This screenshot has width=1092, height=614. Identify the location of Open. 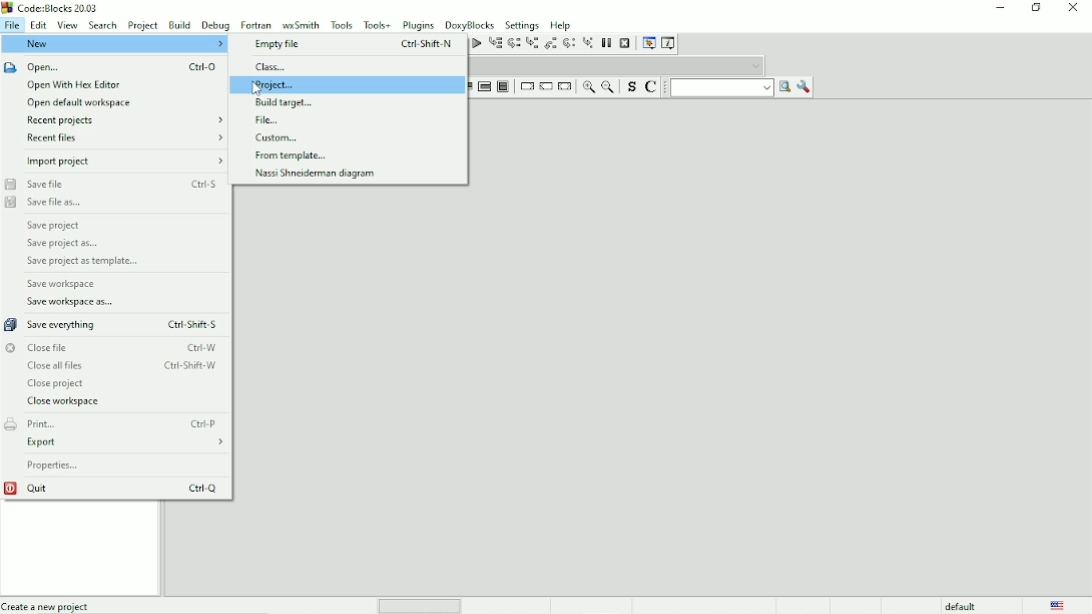
(114, 67).